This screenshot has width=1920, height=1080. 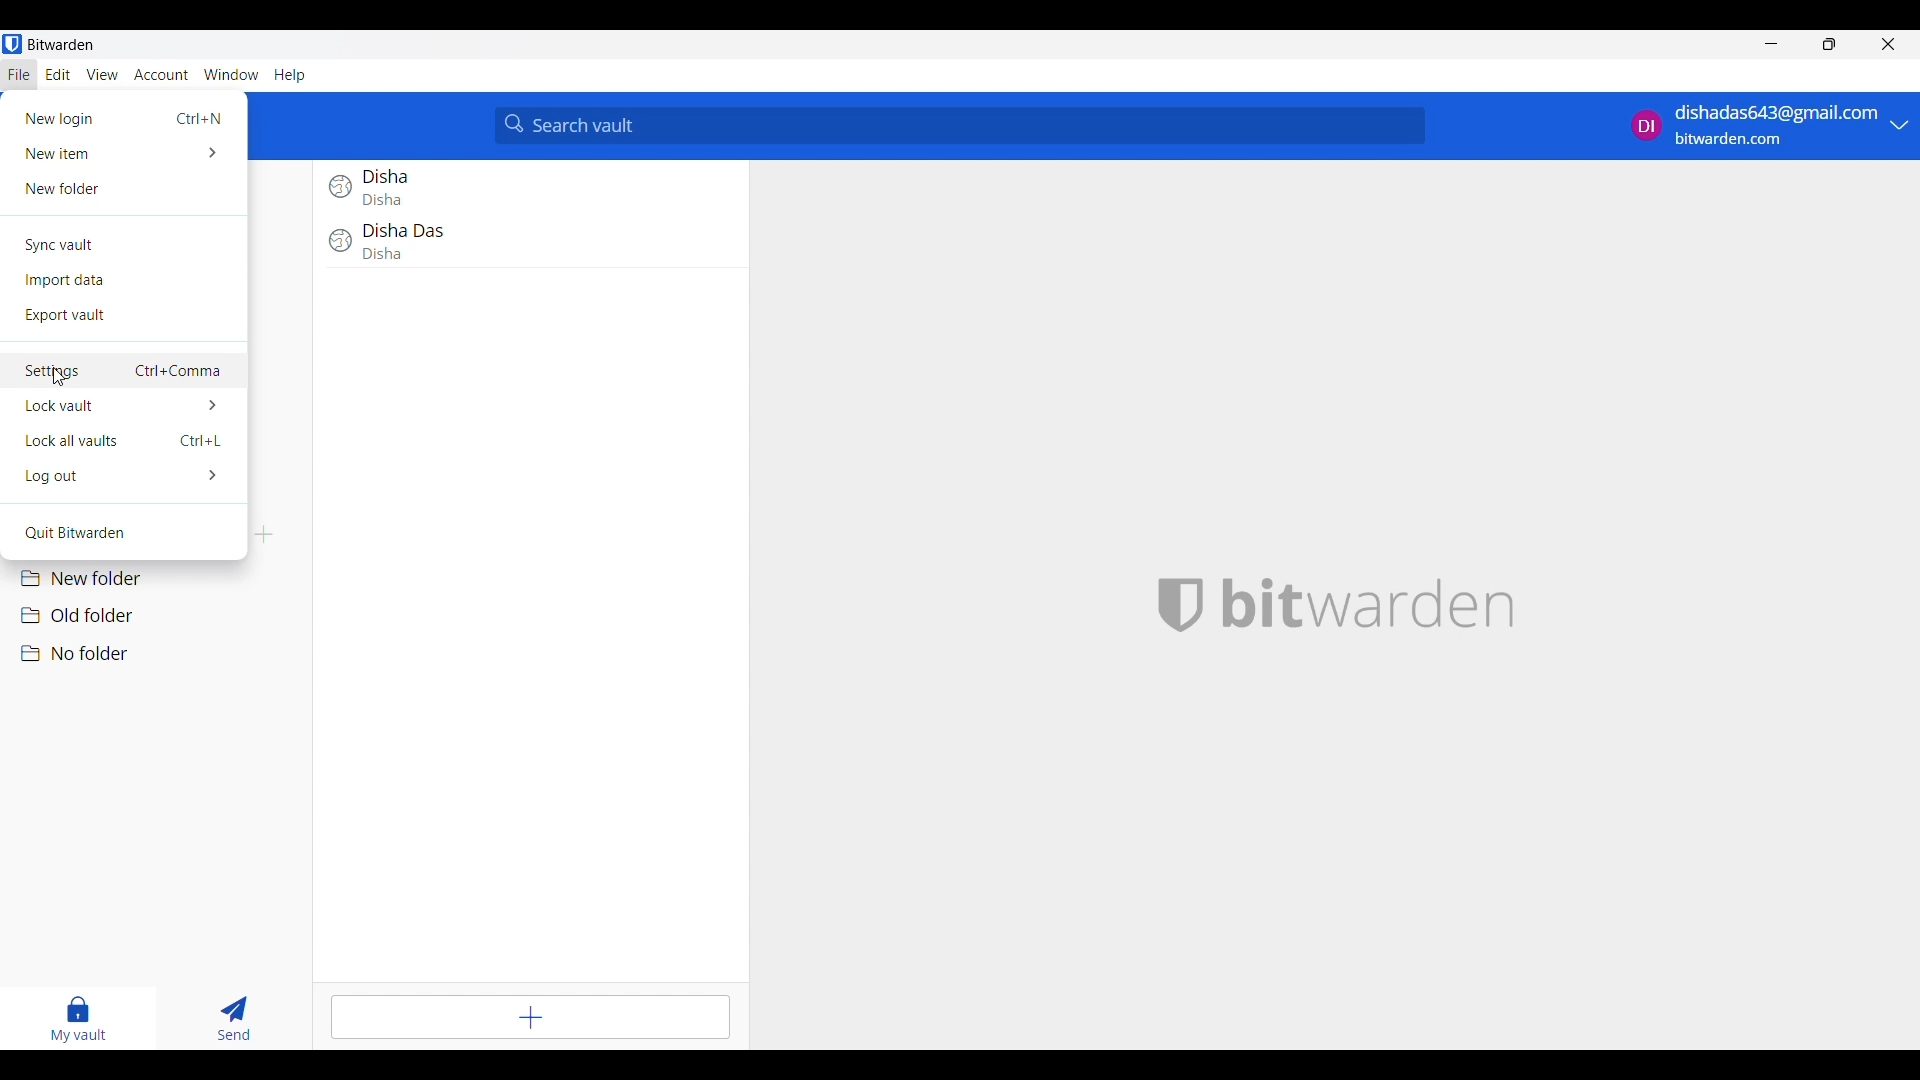 What do you see at coordinates (120, 119) in the screenshot?
I see `New login` at bounding box center [120, 119].